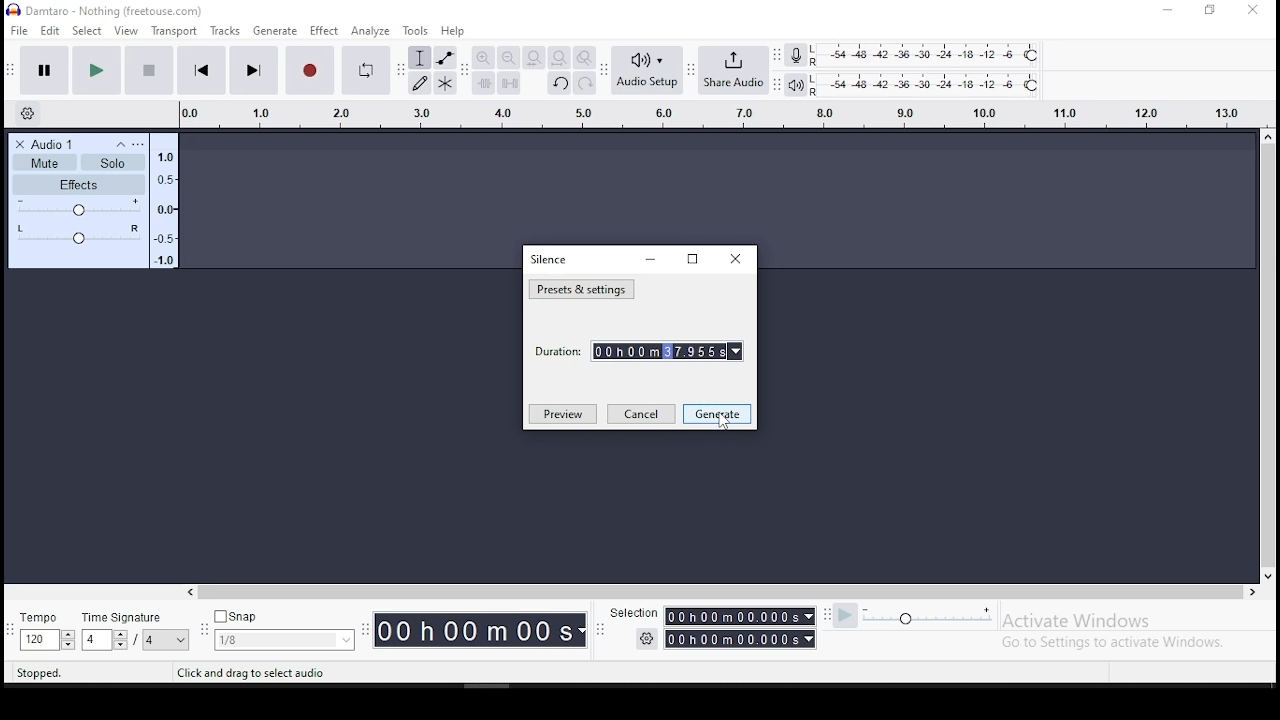  Describe the element at coordinates (372, 31) in the screenshot. I see `analyze` at that location.